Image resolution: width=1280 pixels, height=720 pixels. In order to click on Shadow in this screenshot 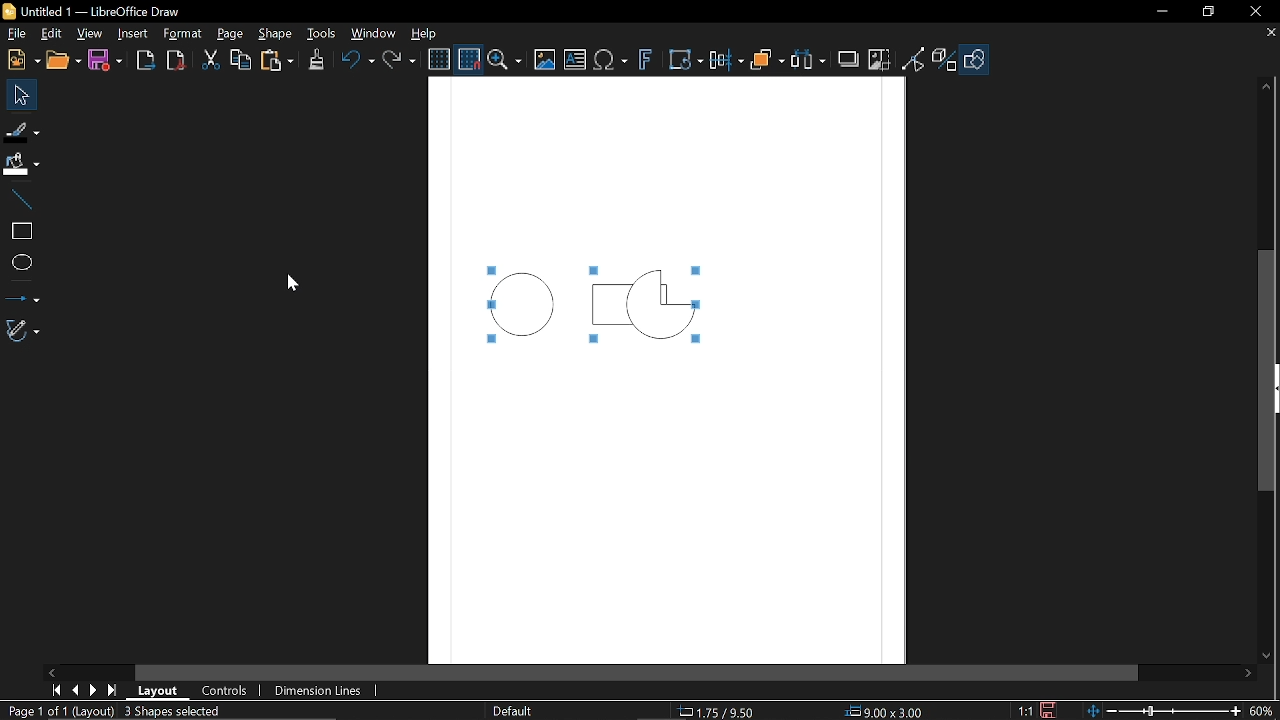, I will do `click(849, 59)`.